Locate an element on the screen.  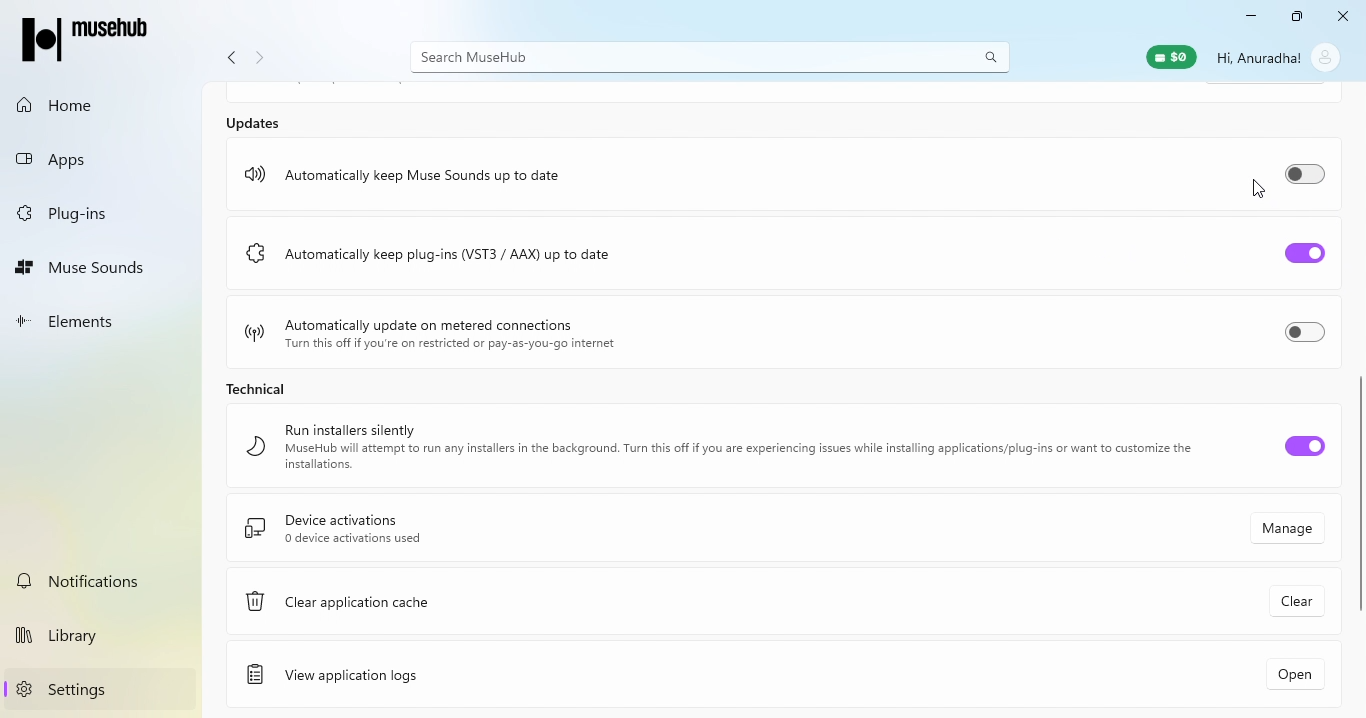
Muse wallet is located at coordinates (1168, 57).